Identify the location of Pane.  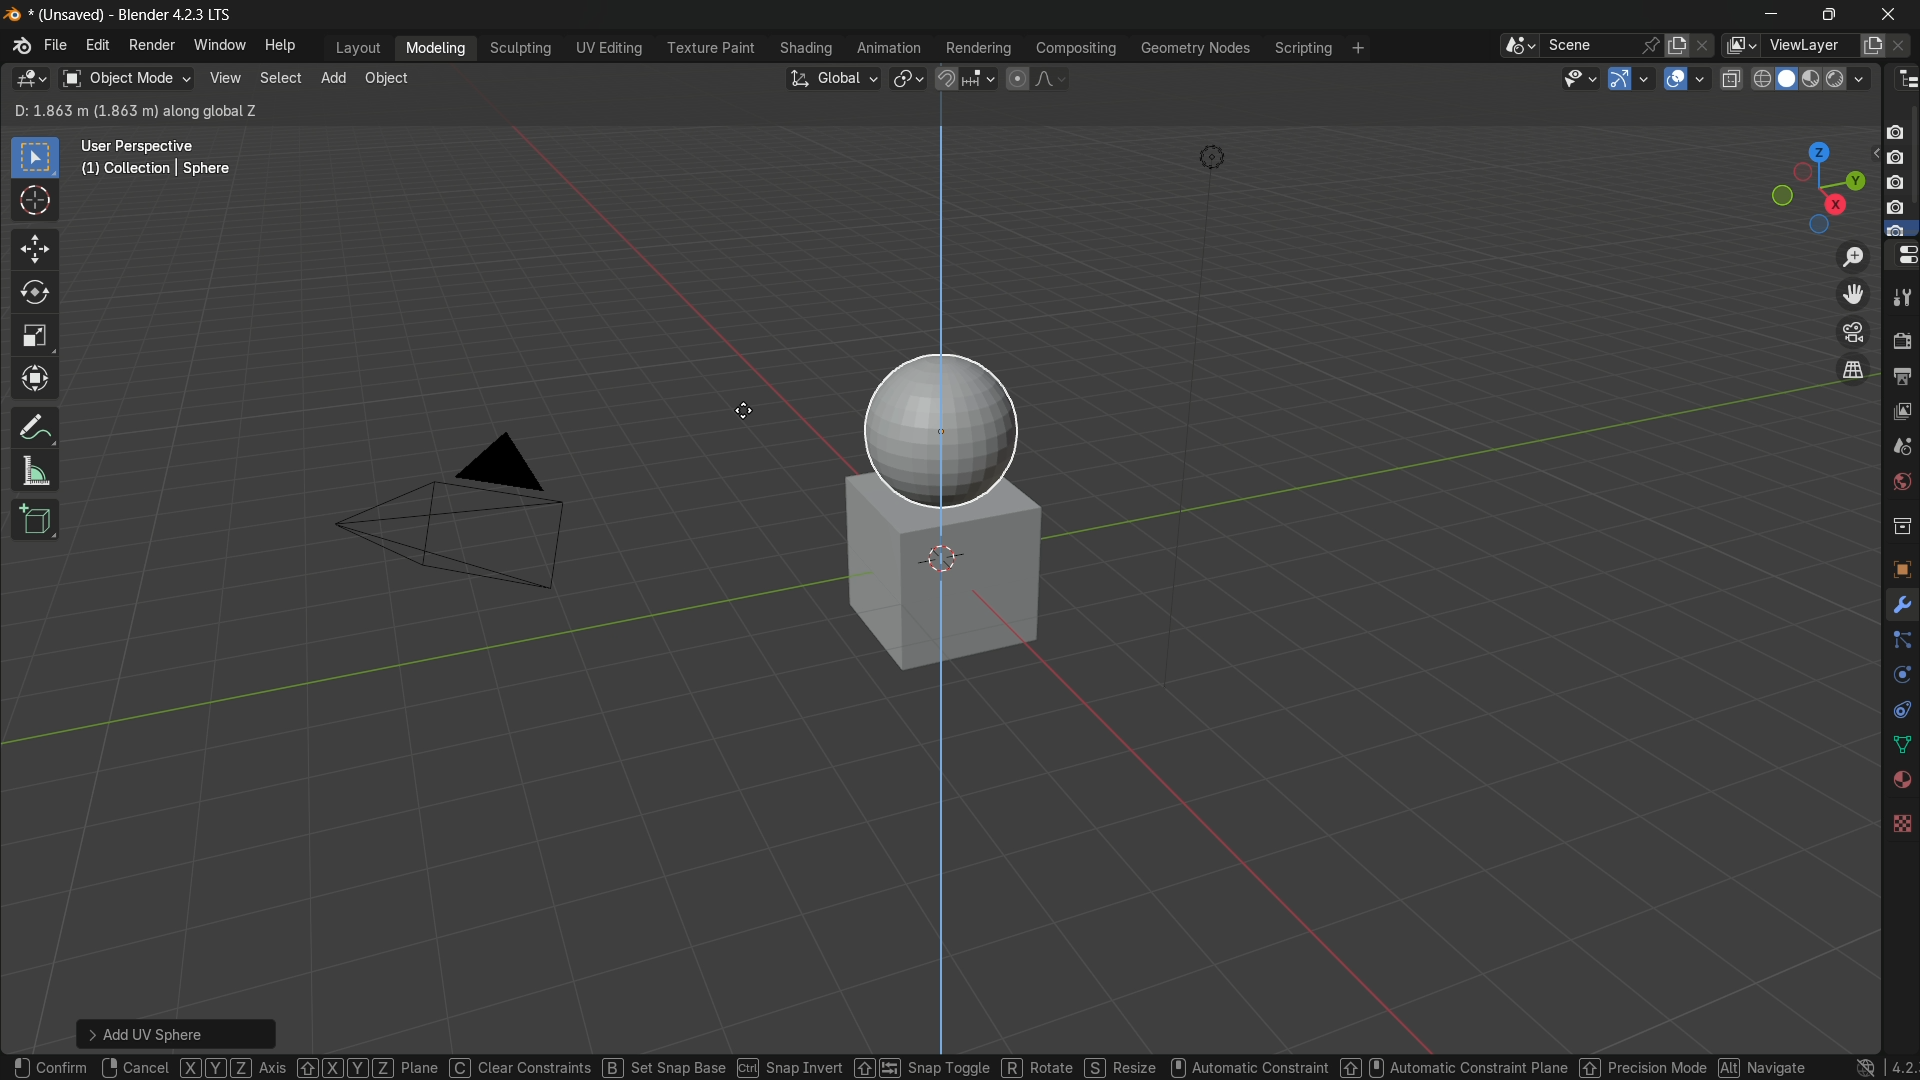
(369, 1065).